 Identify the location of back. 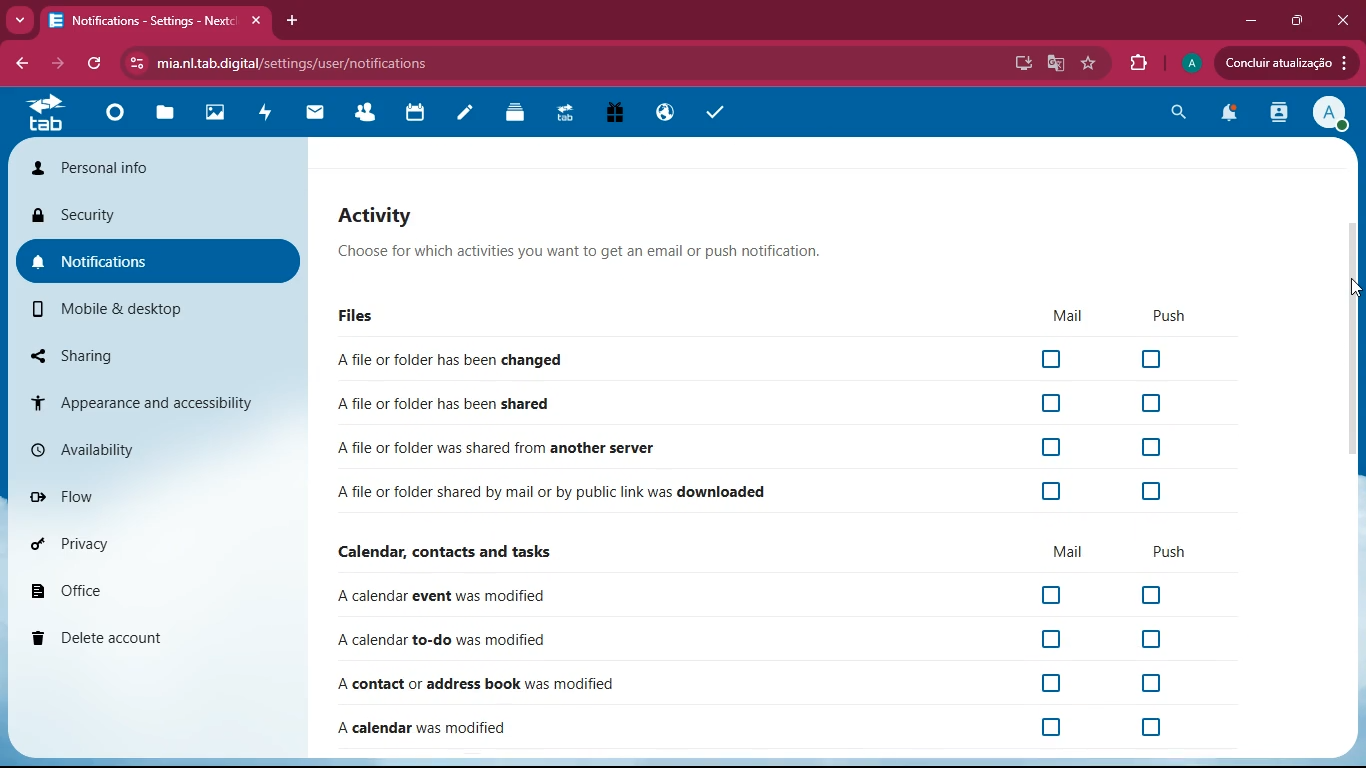
(57, 66).